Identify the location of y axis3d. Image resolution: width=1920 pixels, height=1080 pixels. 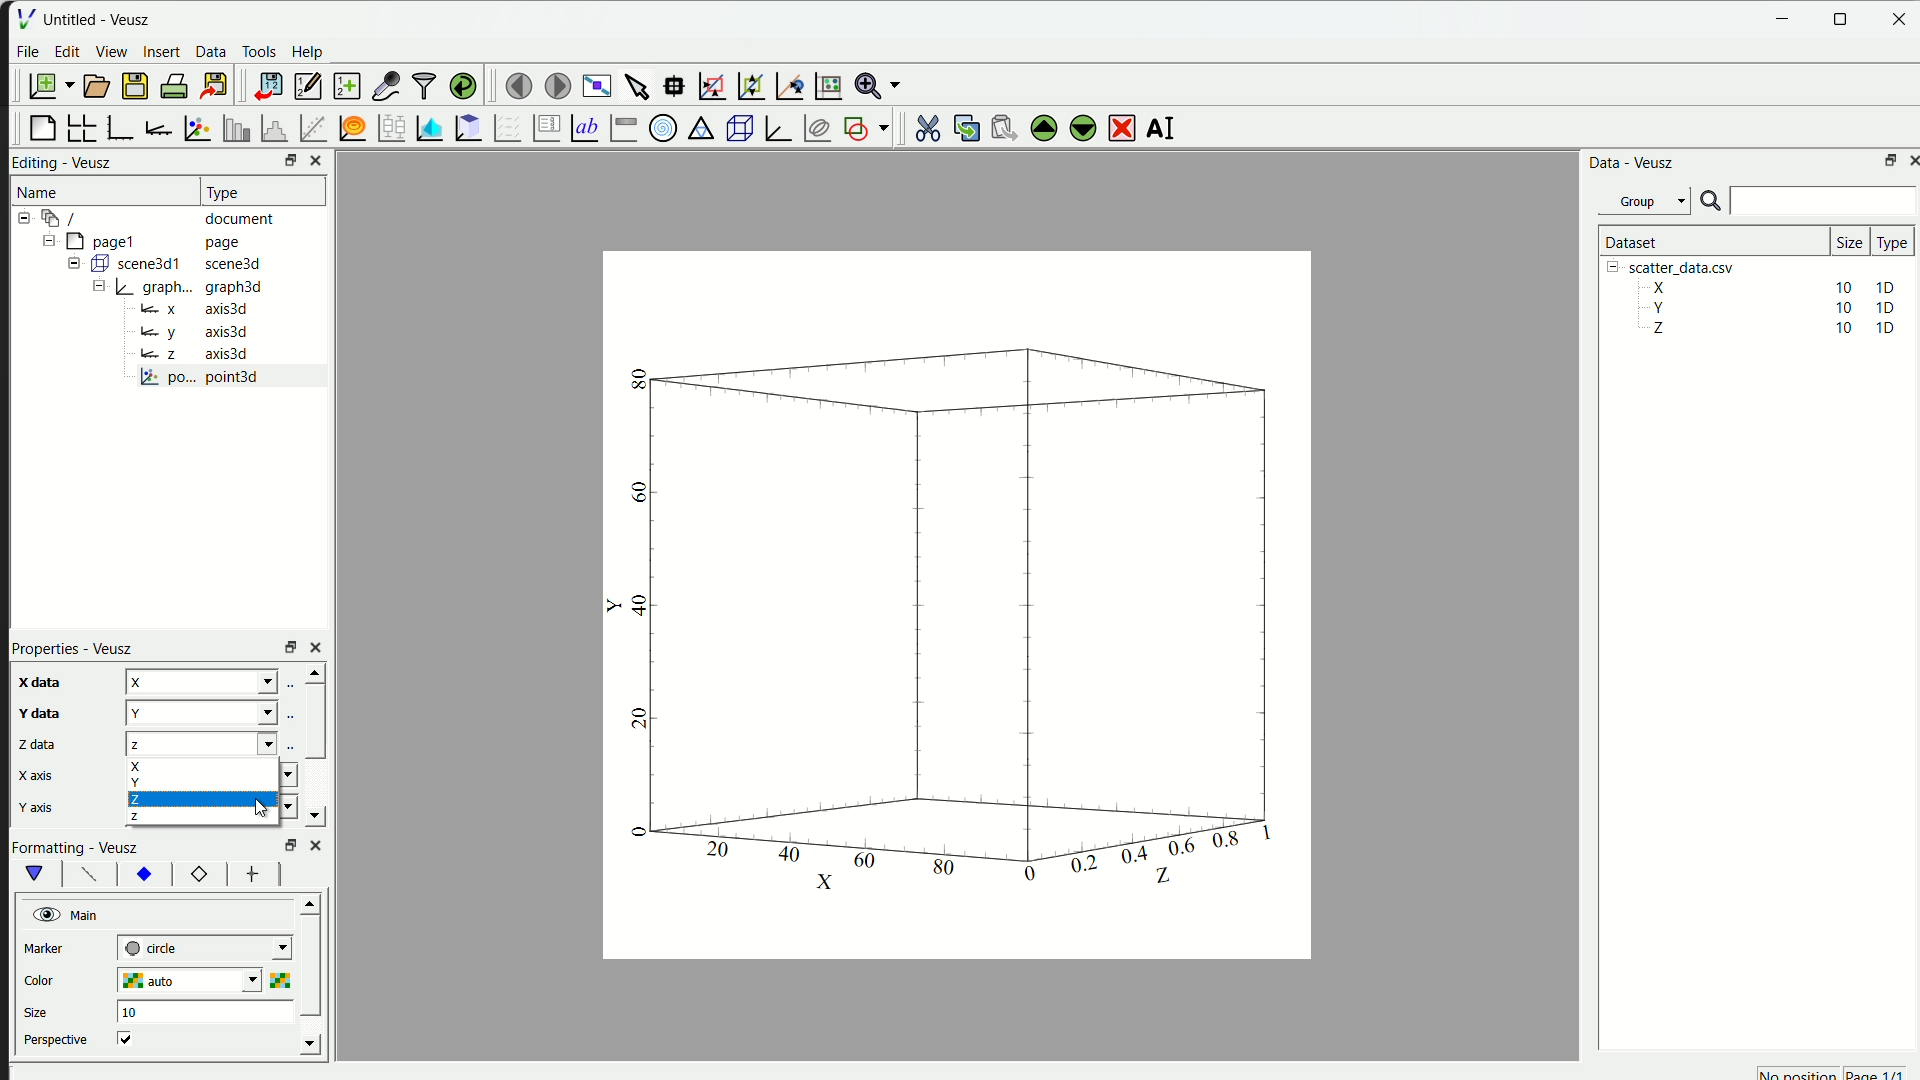
(193, 330).